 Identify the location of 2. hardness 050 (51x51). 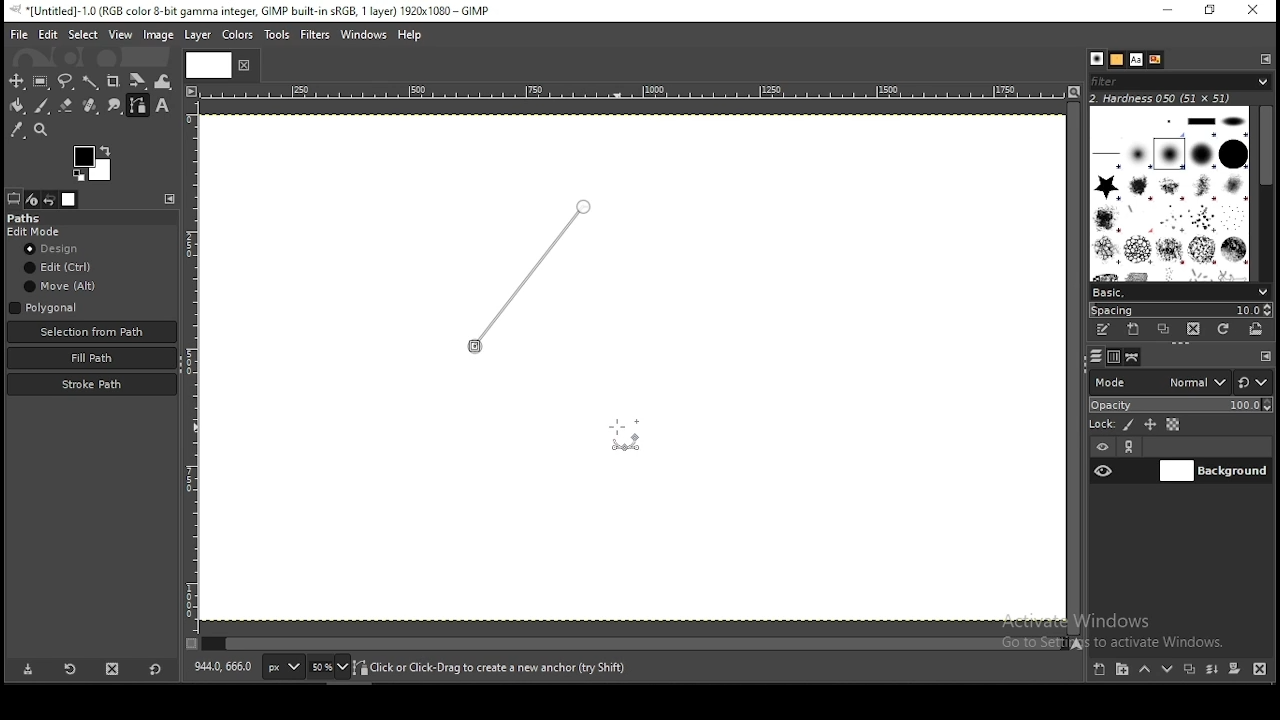
(1170, 99).